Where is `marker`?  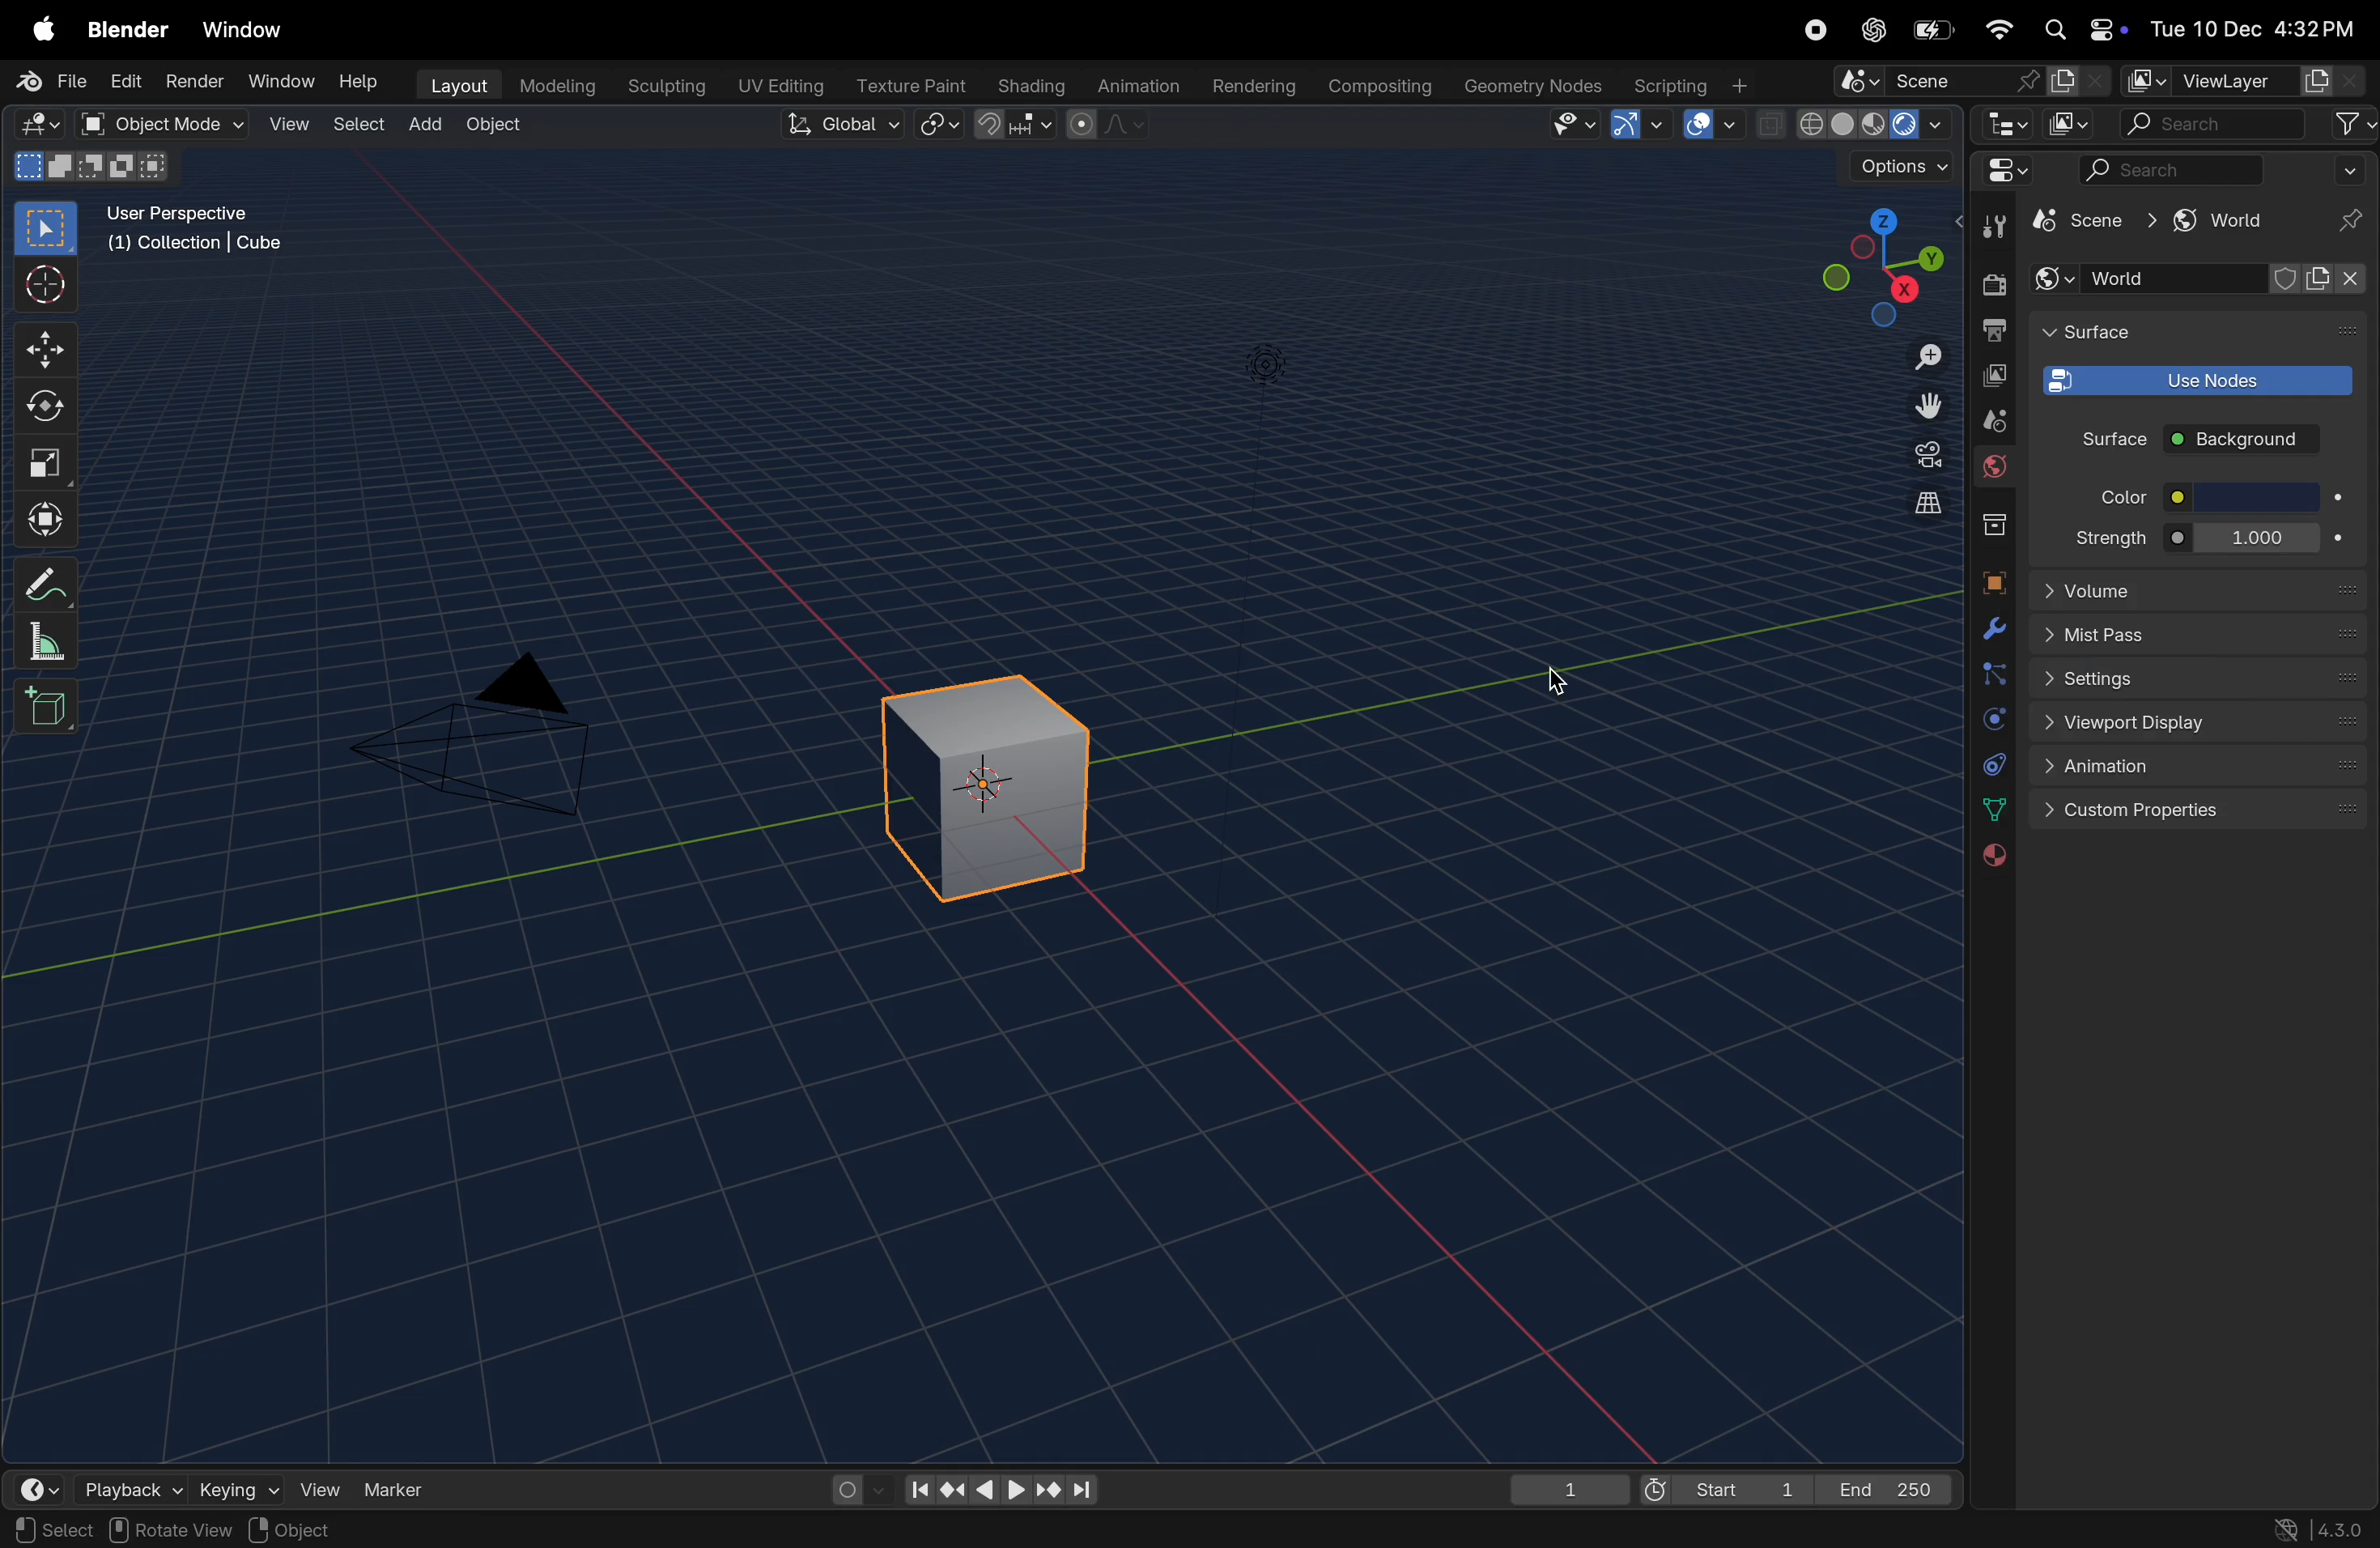
marker is located at coordinates (410, 1488).